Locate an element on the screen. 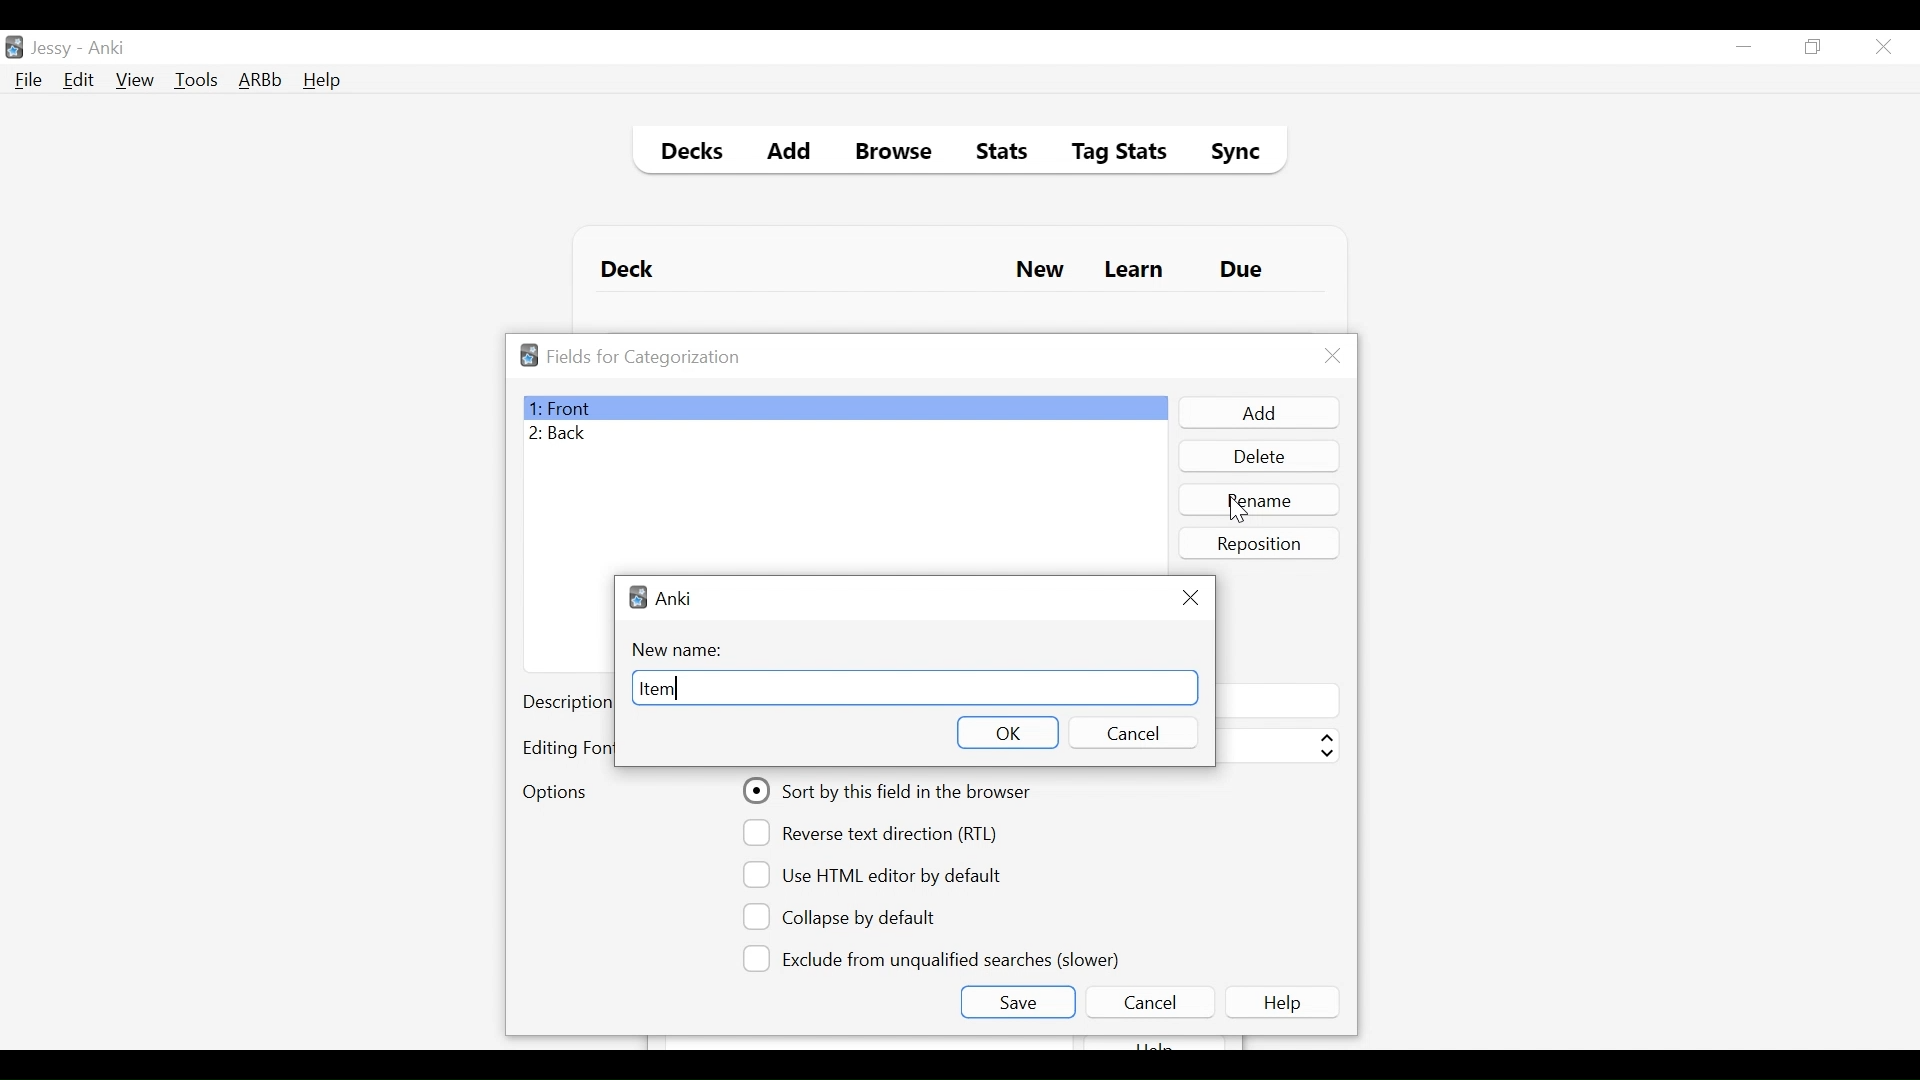 This screenshot has height=1080, width=1920. (un)select RTL is located at coordinates (879, 833).